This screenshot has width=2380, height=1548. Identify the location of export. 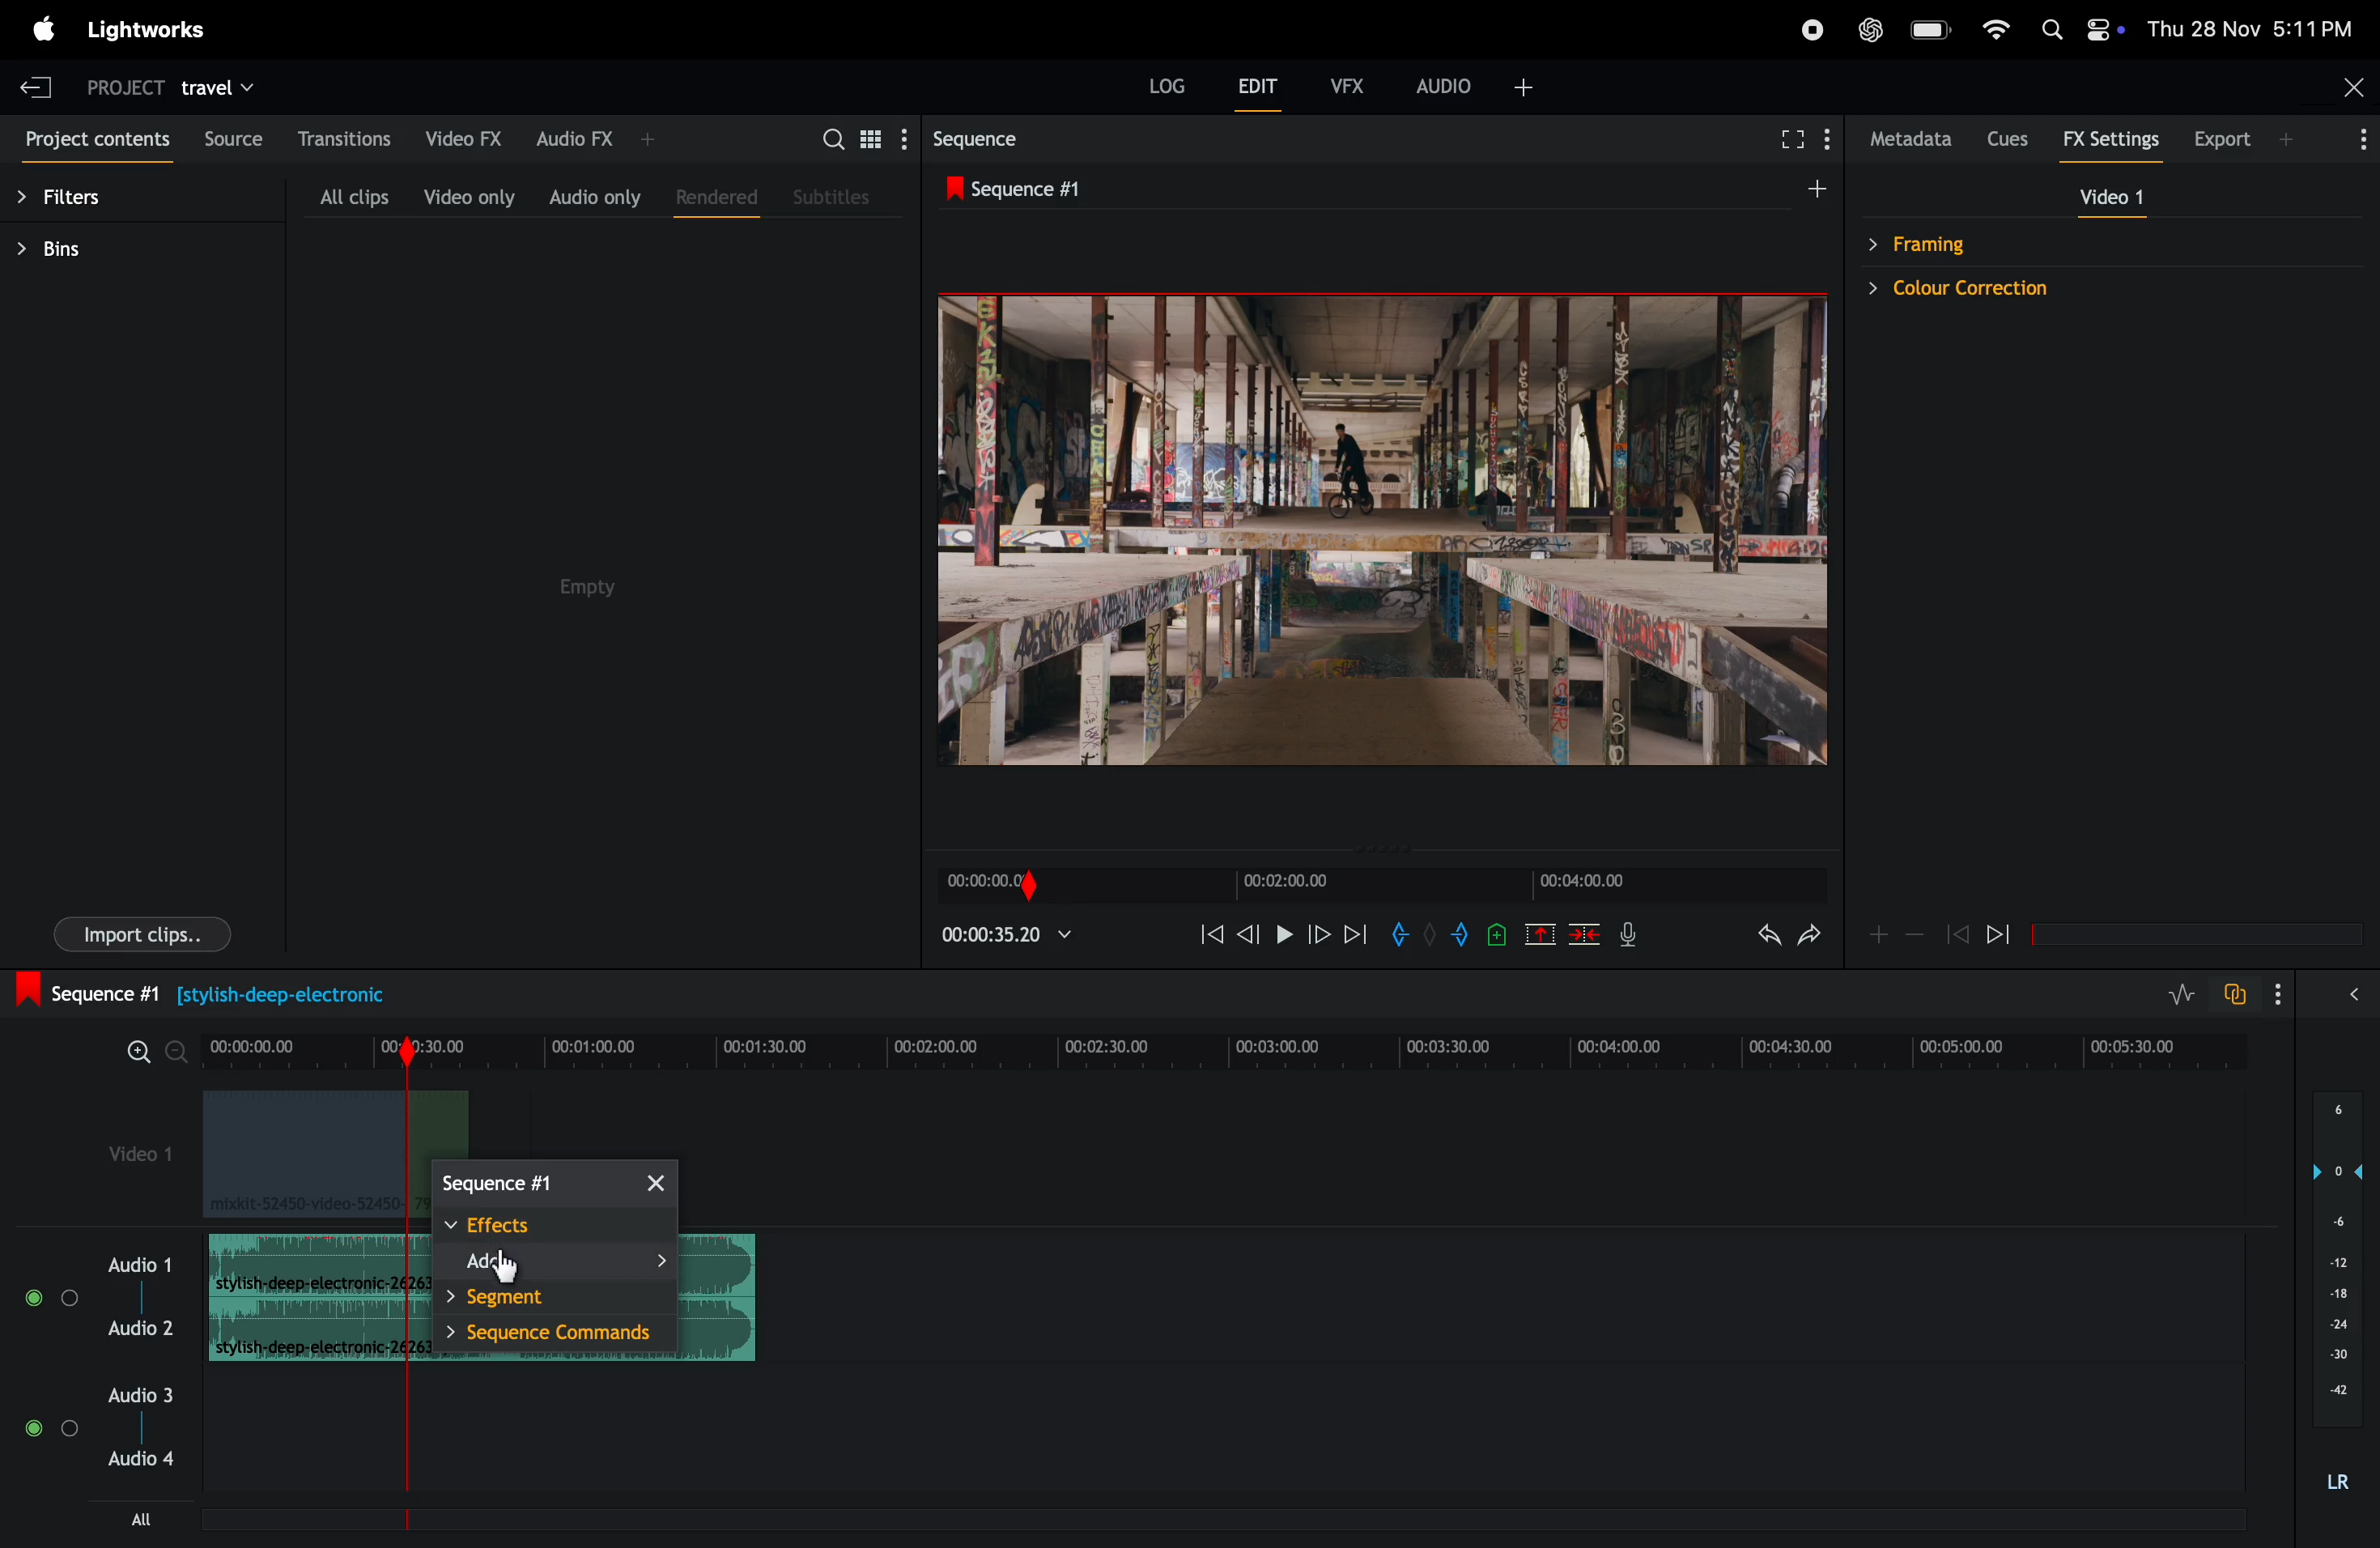
(2233, 138).